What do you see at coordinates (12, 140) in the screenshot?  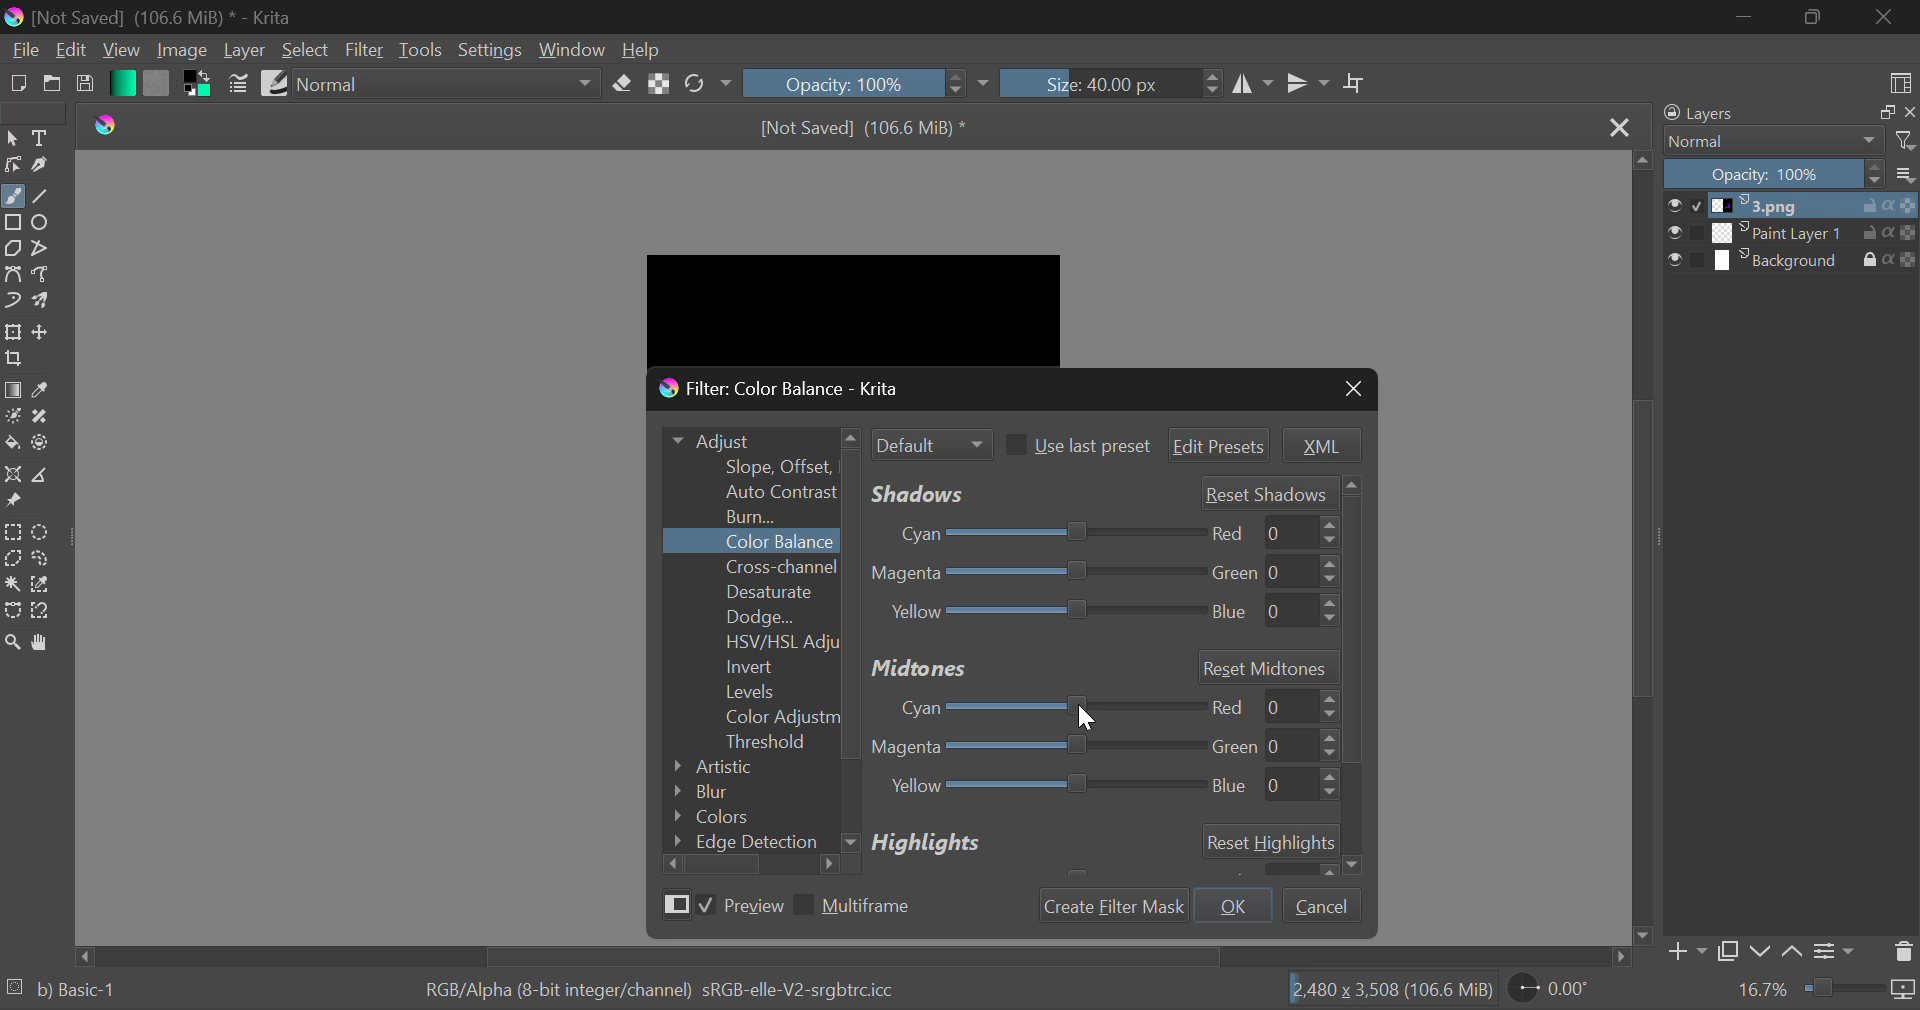 I see `Select` at bounding box center [12, 140].